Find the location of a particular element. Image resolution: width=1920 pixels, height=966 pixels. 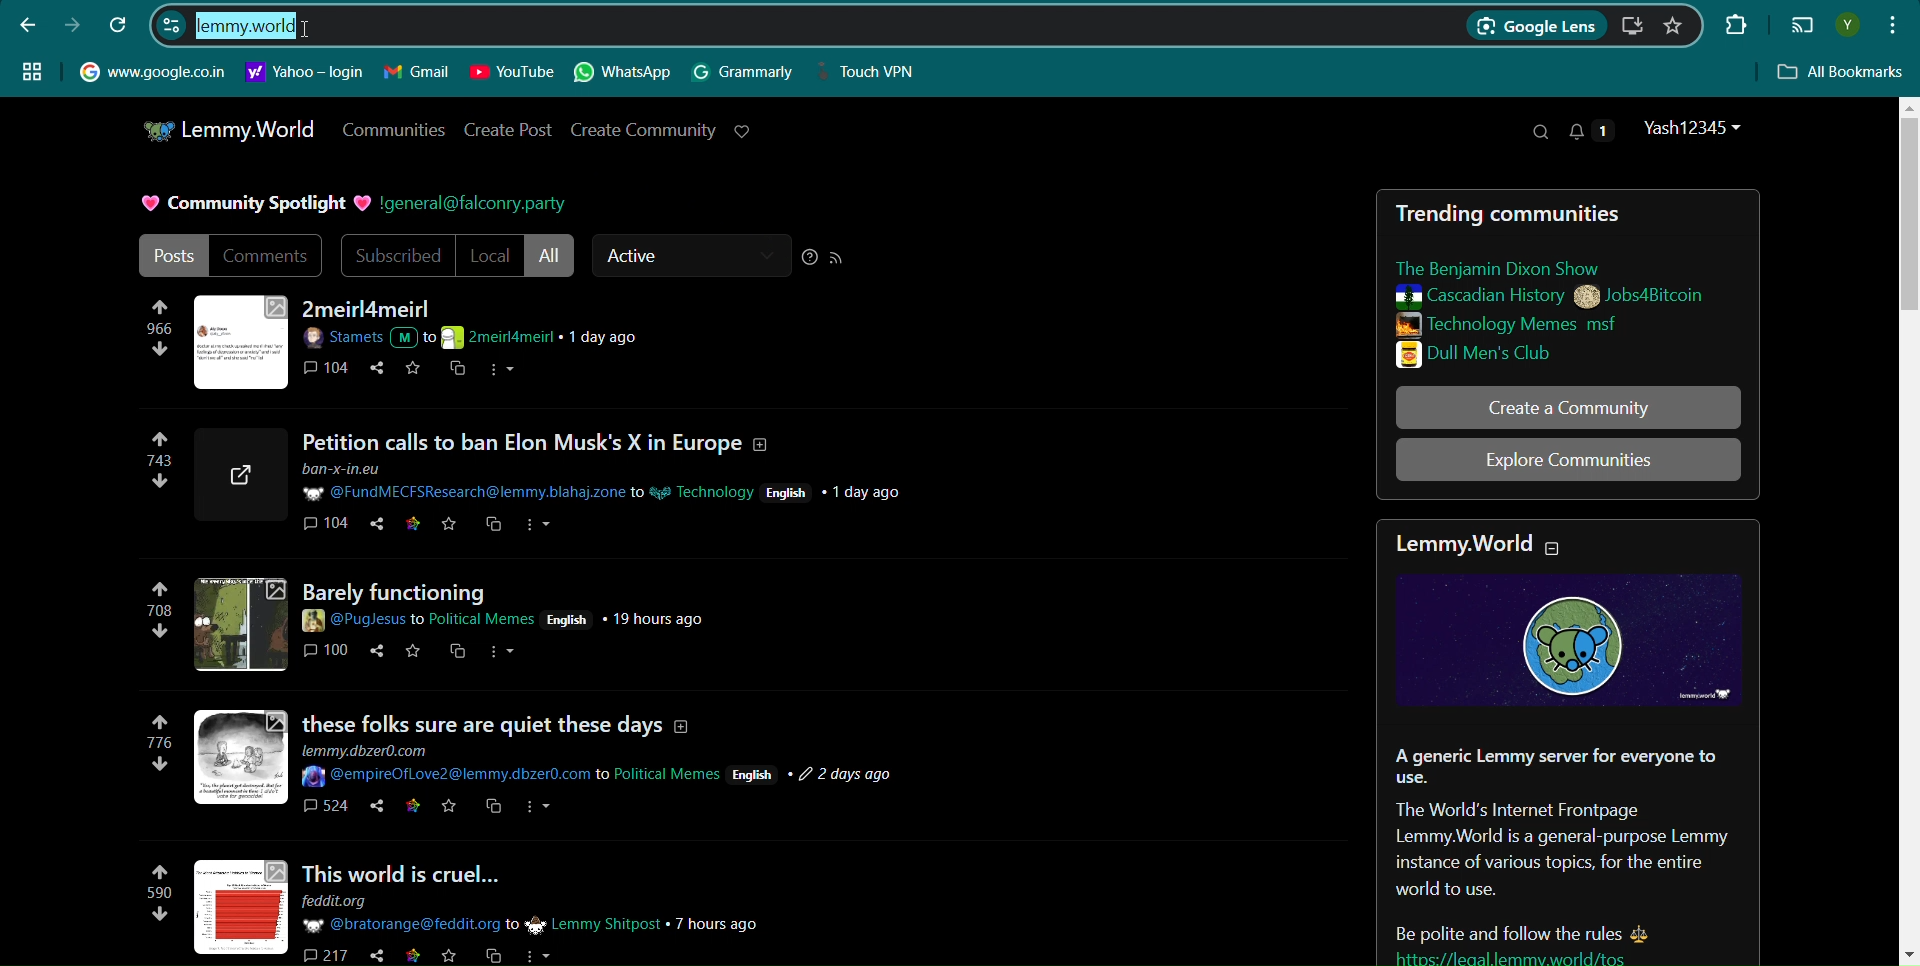

100 is located at coordinates (328, 655).